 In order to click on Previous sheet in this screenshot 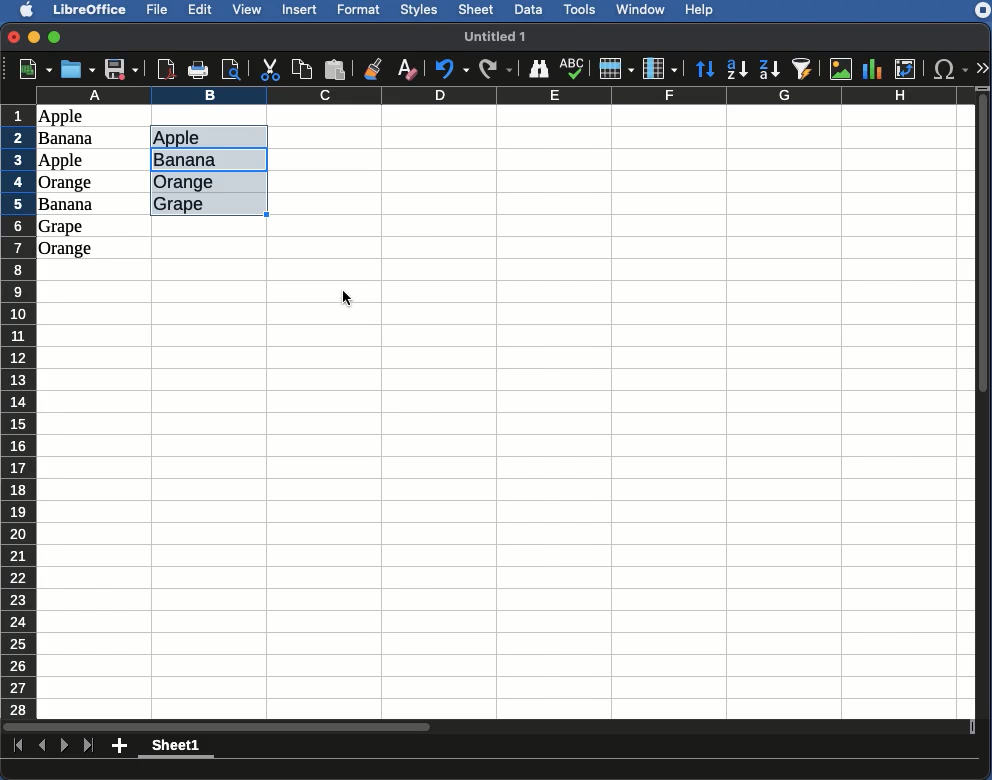, I will do `click(43, 747)`.